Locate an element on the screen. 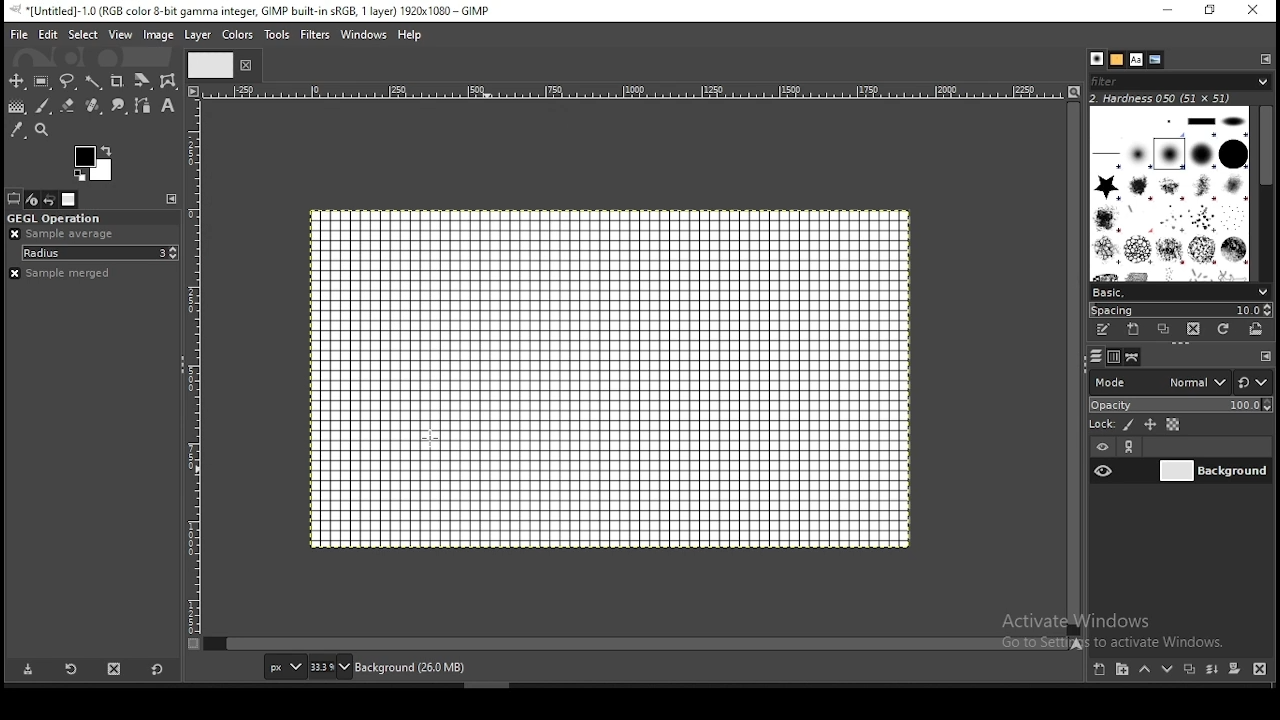 The image size is (1280, 720). view is located at coordinates (120, 33).